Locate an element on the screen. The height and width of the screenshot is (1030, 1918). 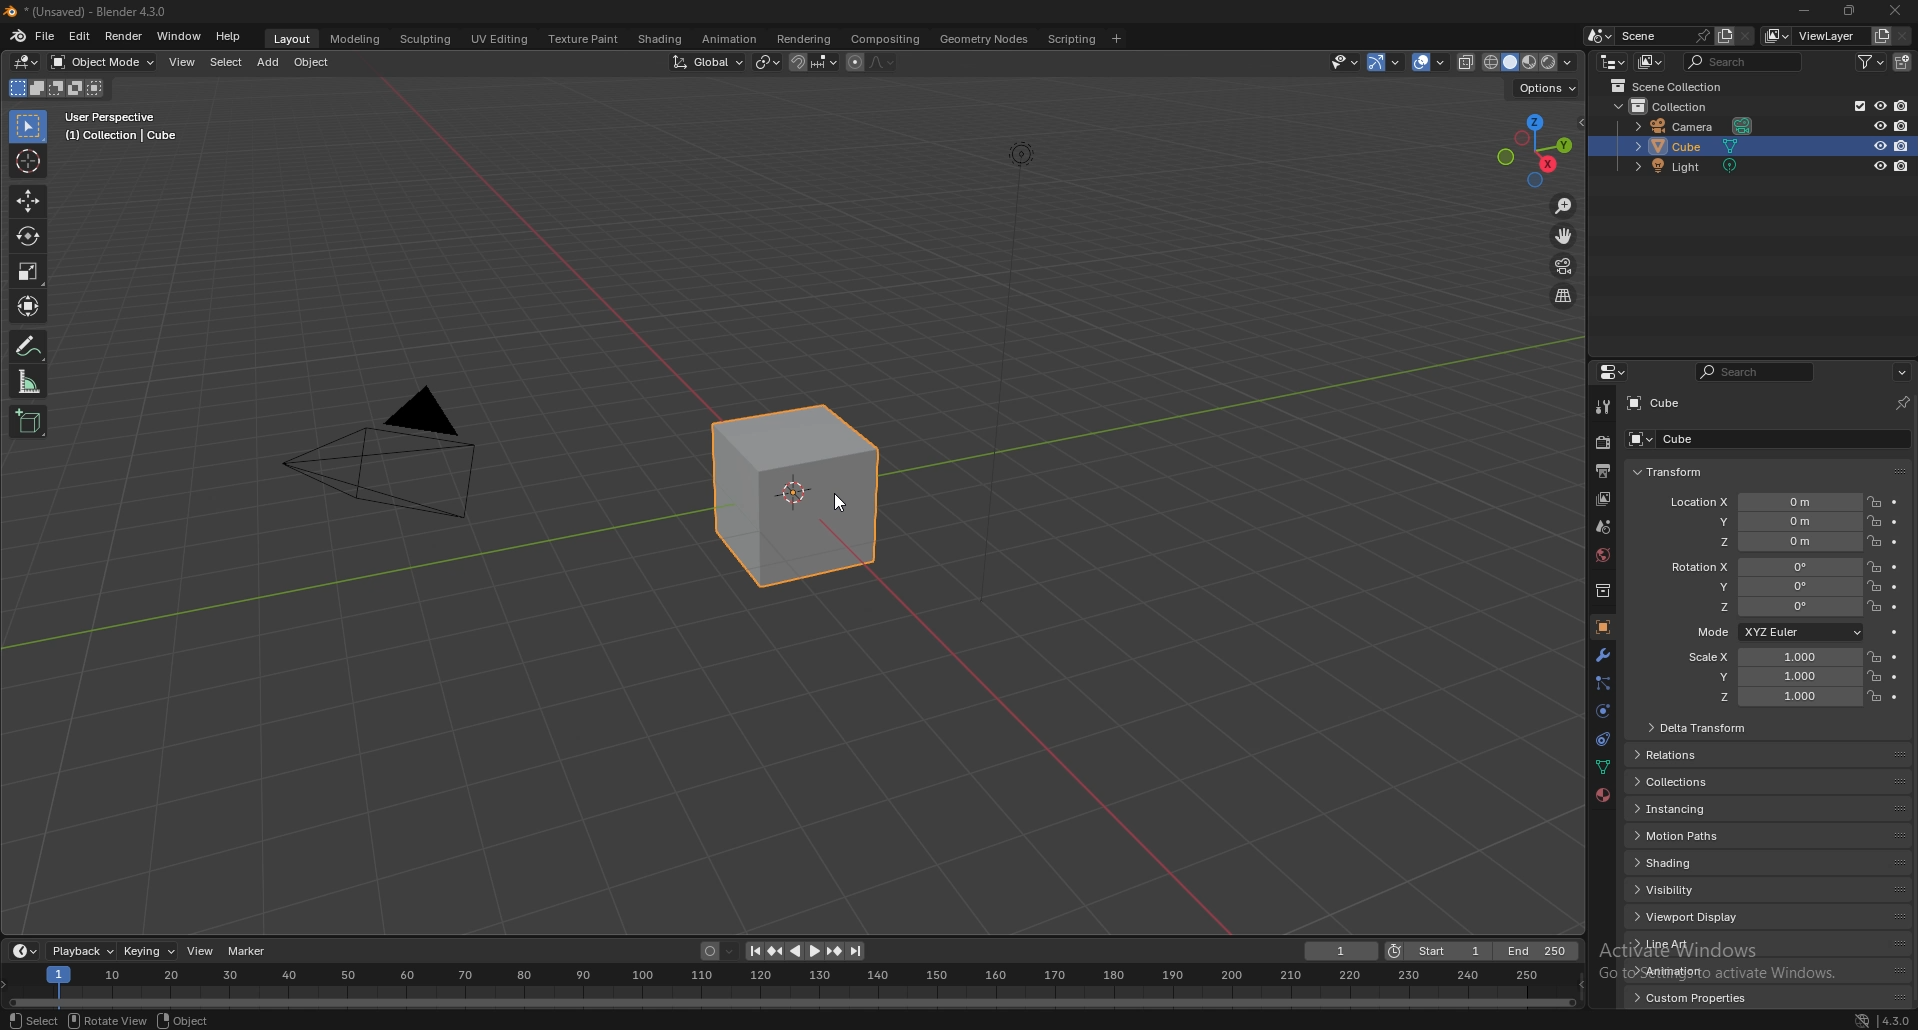
geometry nodes is located at coordinates (984, 38).